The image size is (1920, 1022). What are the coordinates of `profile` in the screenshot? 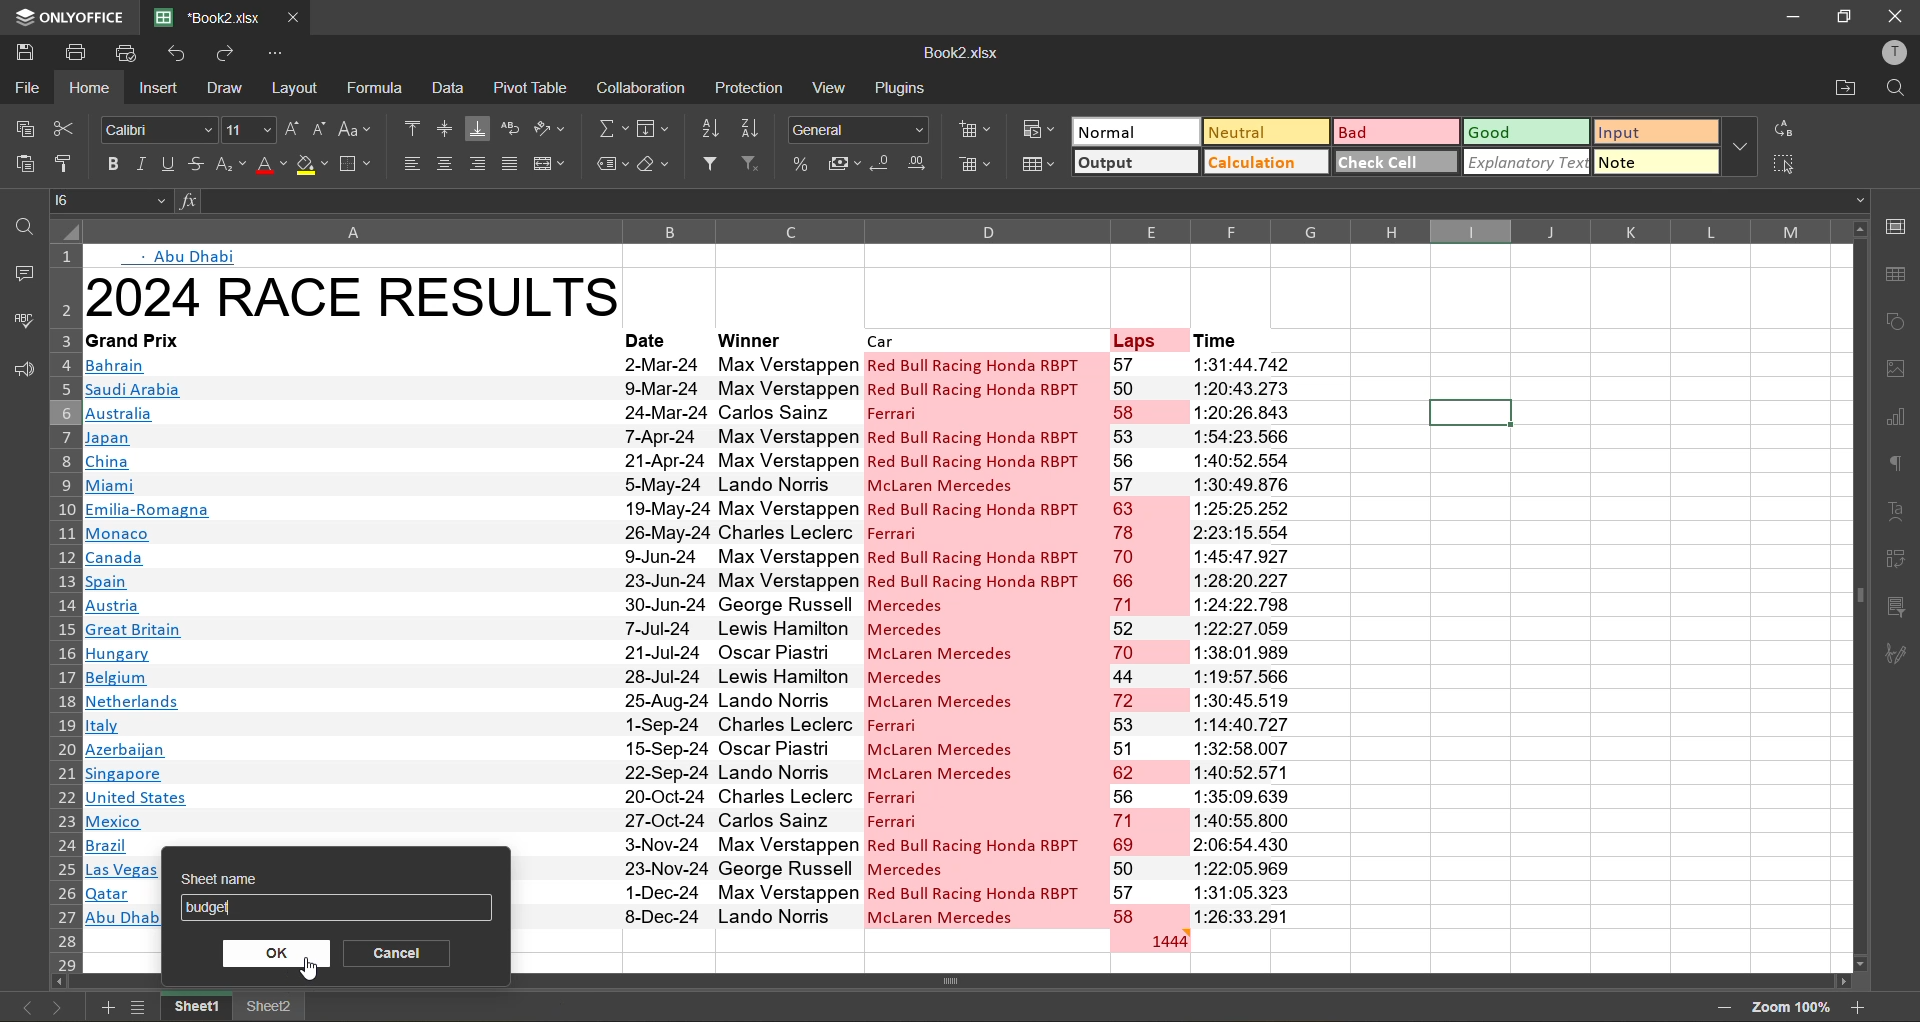 It's located at (1891, 56).